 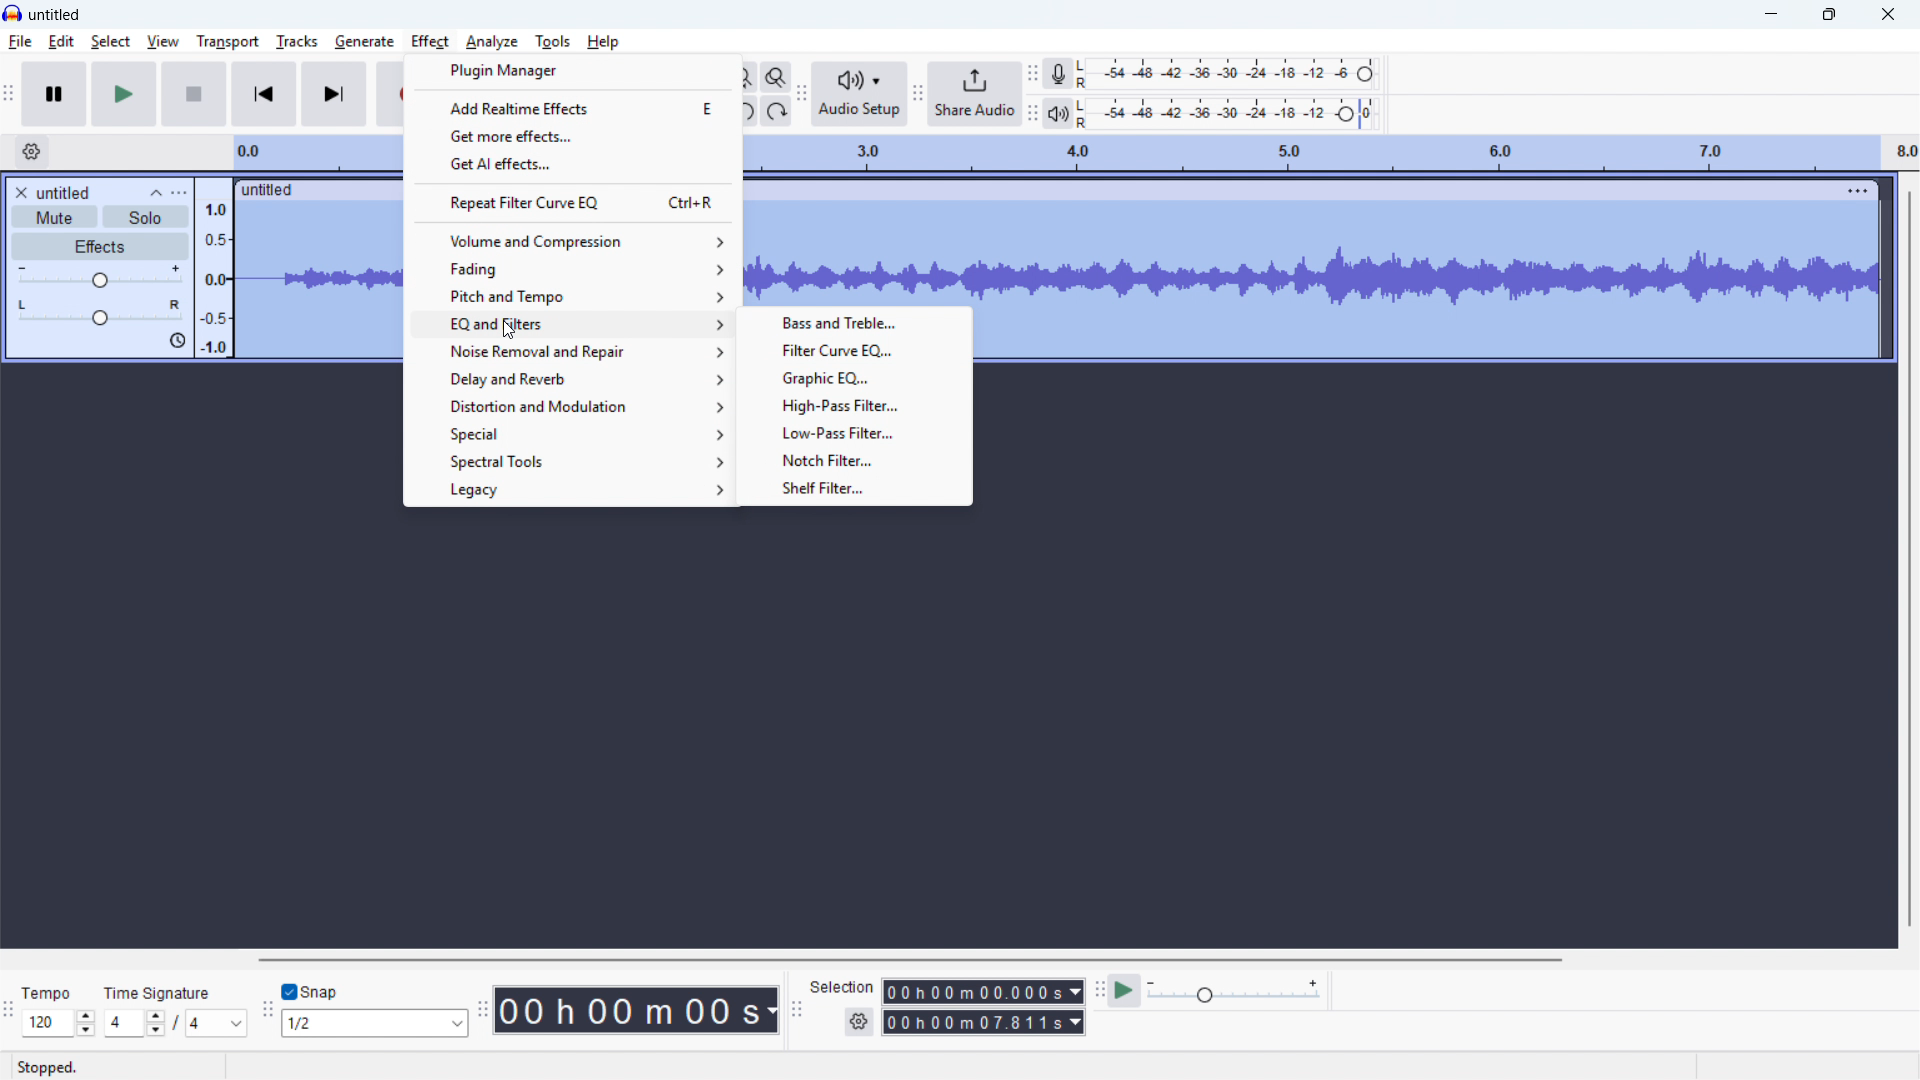 What do you see at coordinates (917, 95) in the screenshot?
I see `Share audio toolbar ` at bounding box center [917, 95].